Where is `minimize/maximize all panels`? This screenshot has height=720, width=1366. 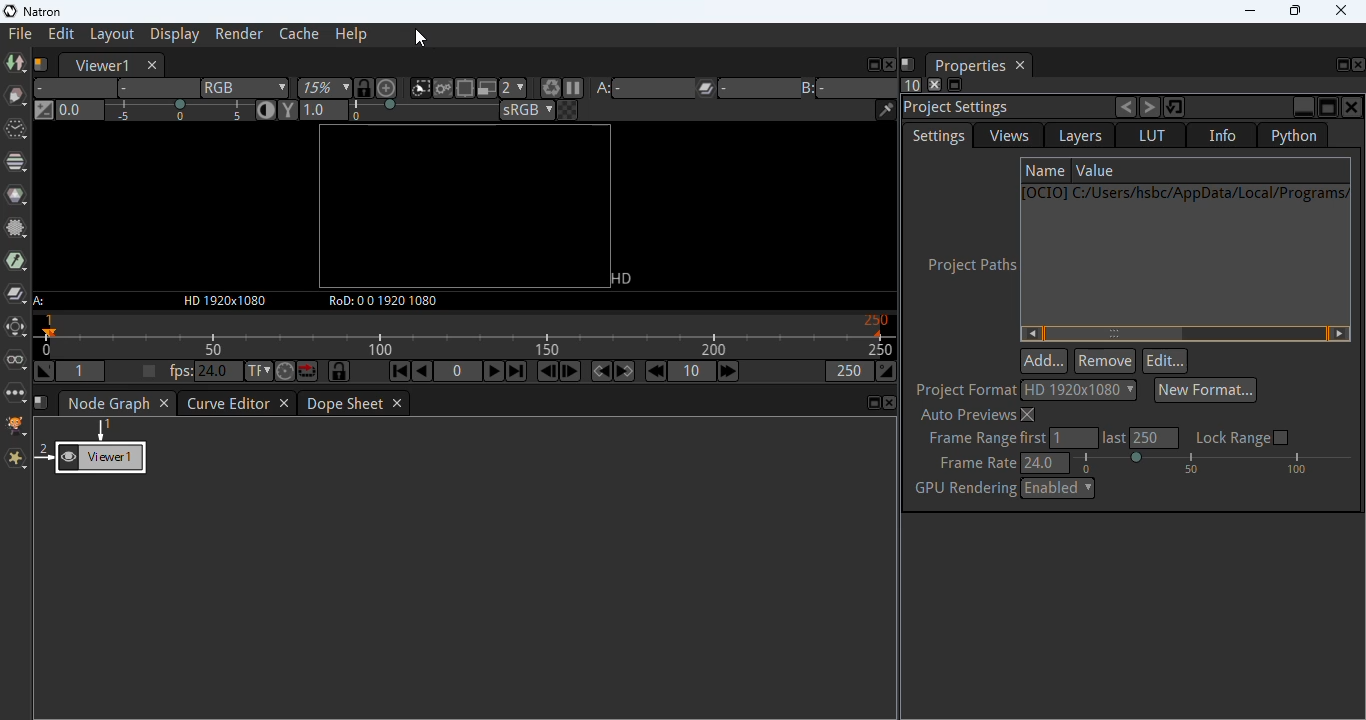
minimize/maximize all panels is located at coordinates (955, 85).